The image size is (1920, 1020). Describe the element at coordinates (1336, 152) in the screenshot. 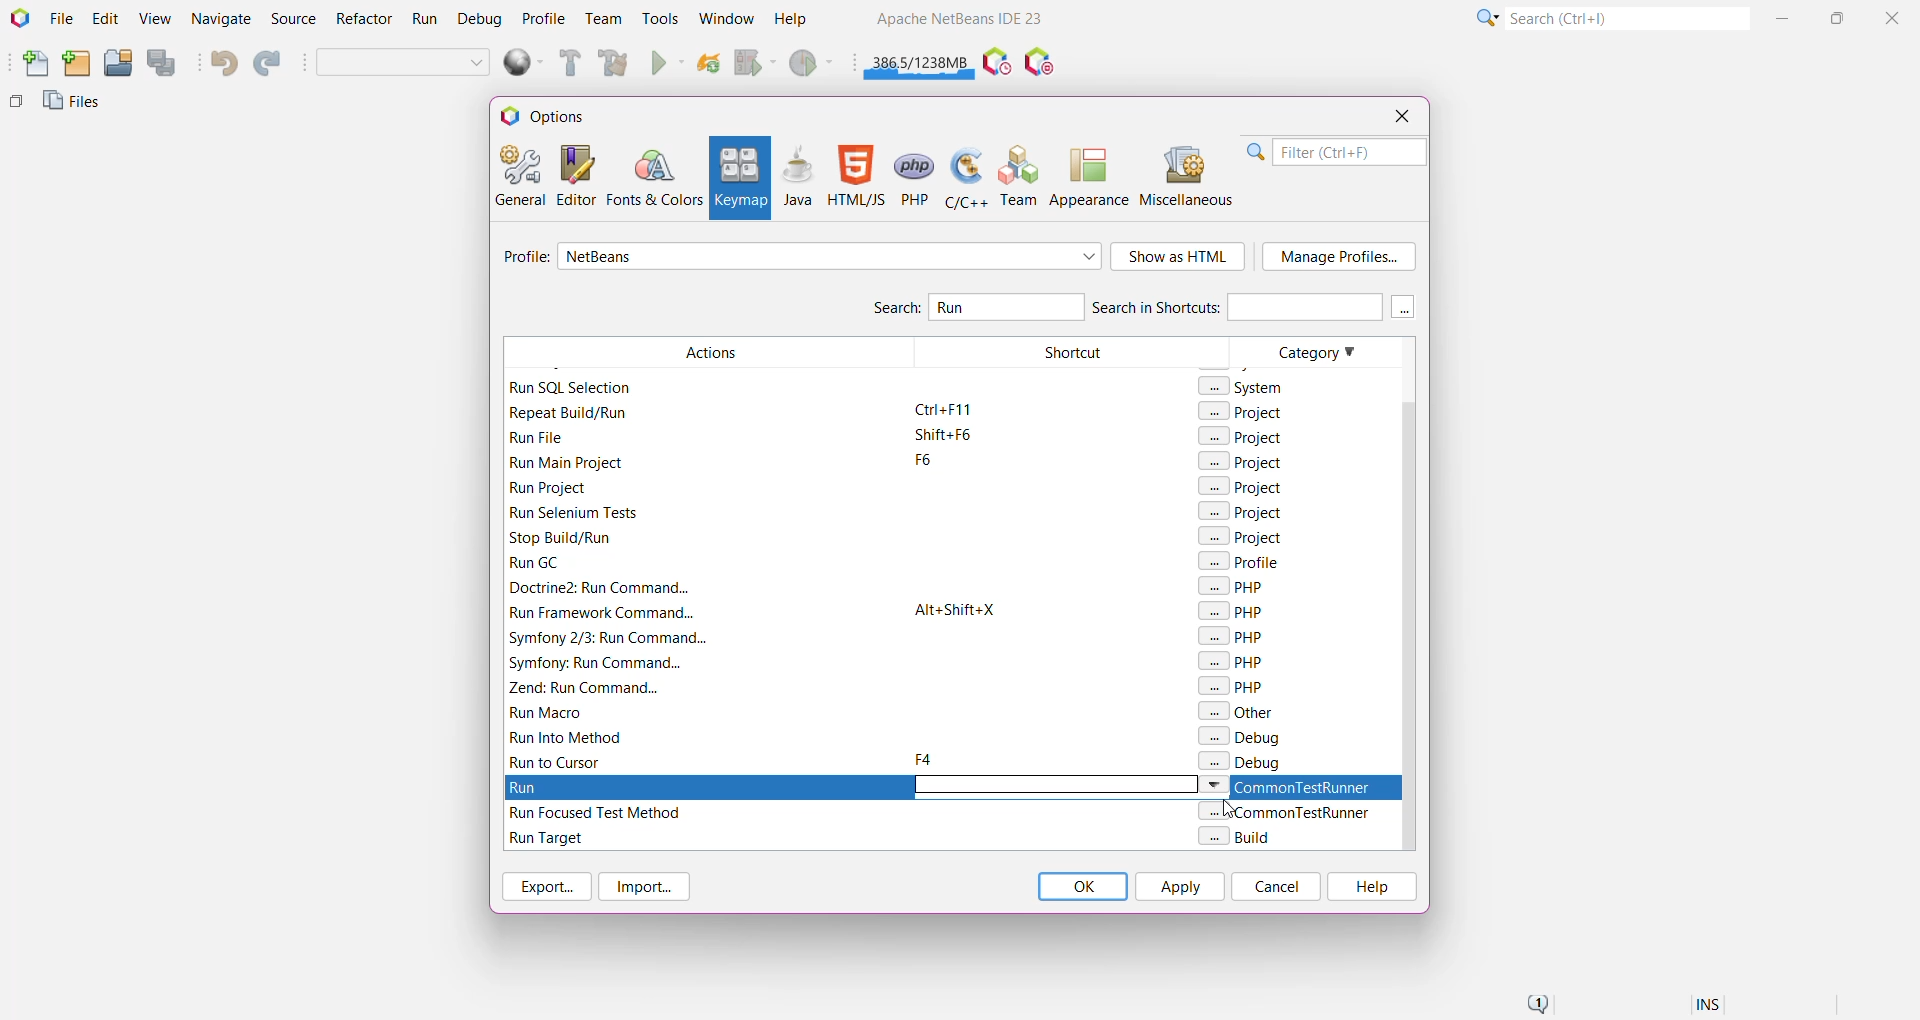

I see `Filter` at that location.